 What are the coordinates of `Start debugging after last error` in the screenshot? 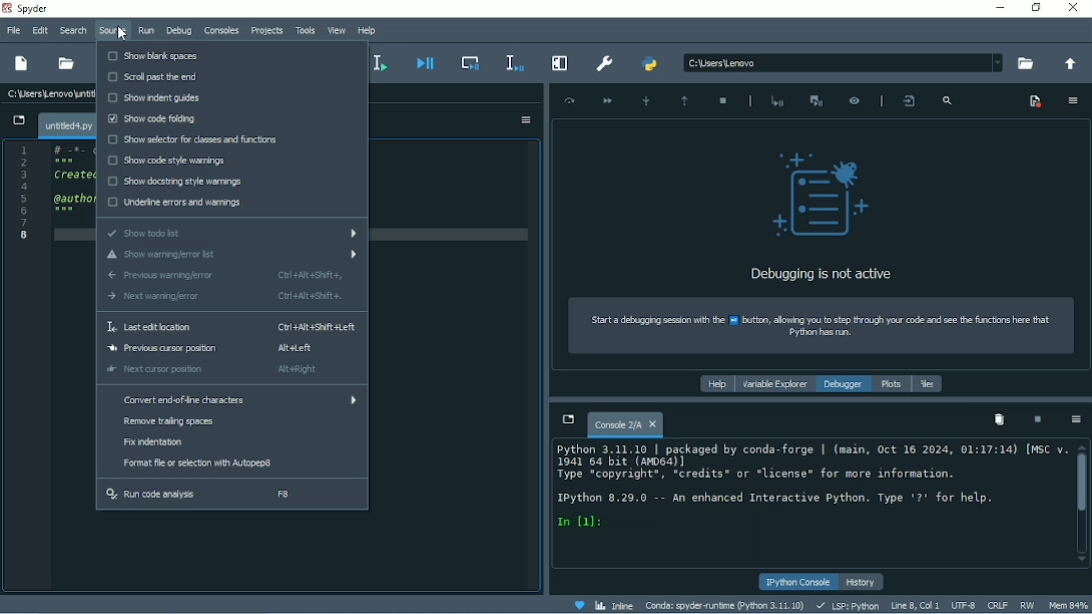 It's located at (778, 101).